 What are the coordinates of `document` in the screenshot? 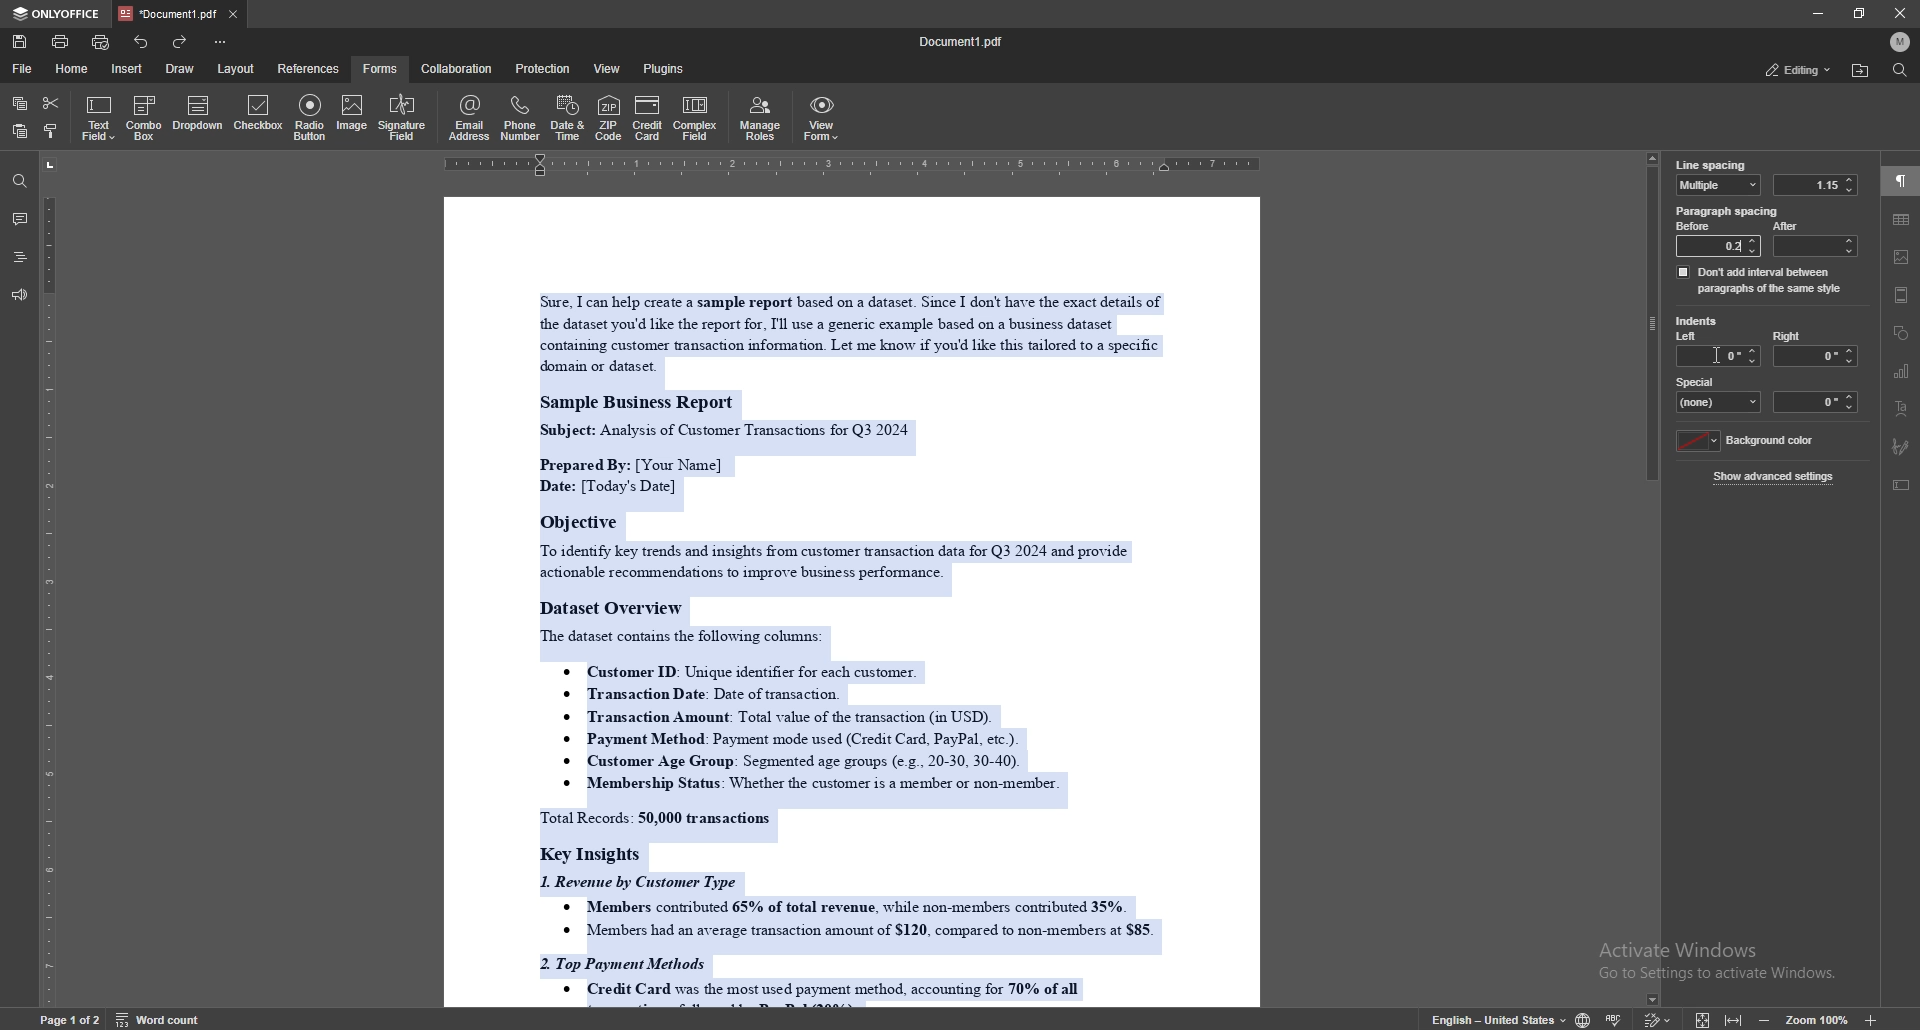 It's located at (848, 604).